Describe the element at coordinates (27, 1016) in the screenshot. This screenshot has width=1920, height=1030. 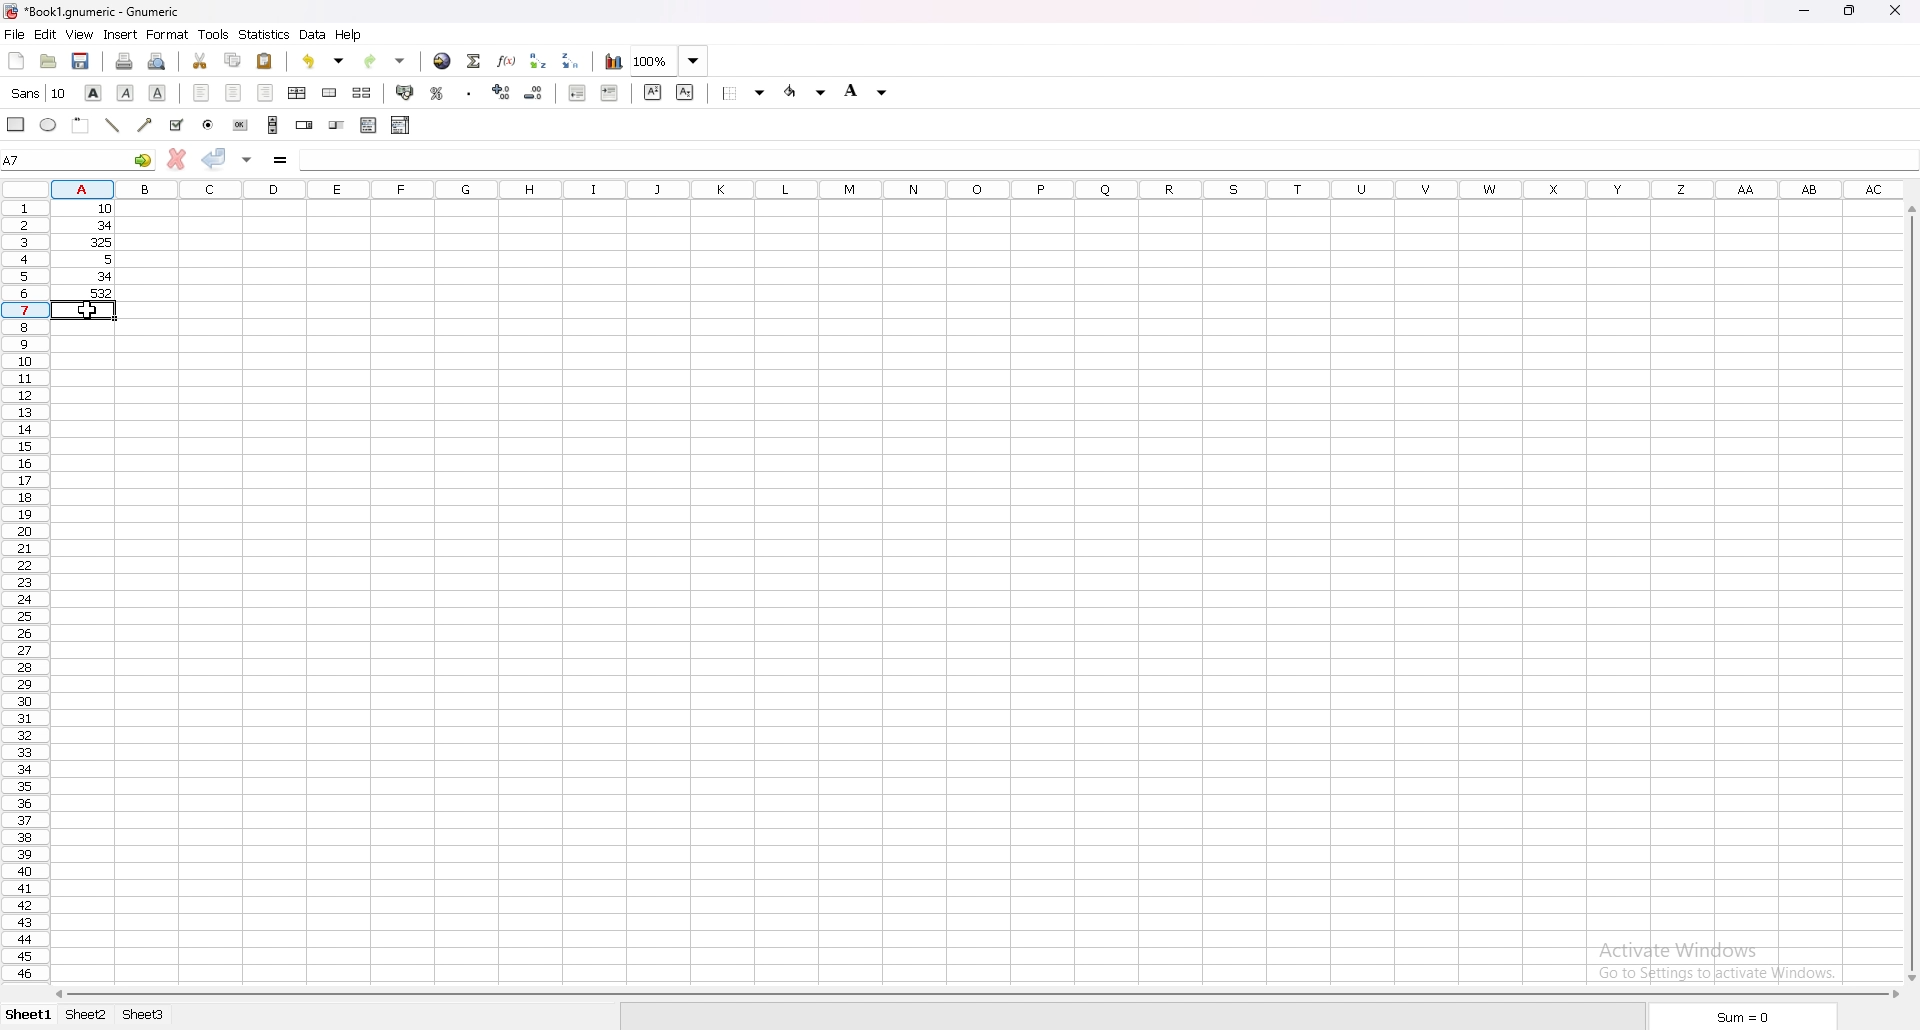
I see `sheet 1` at that location.